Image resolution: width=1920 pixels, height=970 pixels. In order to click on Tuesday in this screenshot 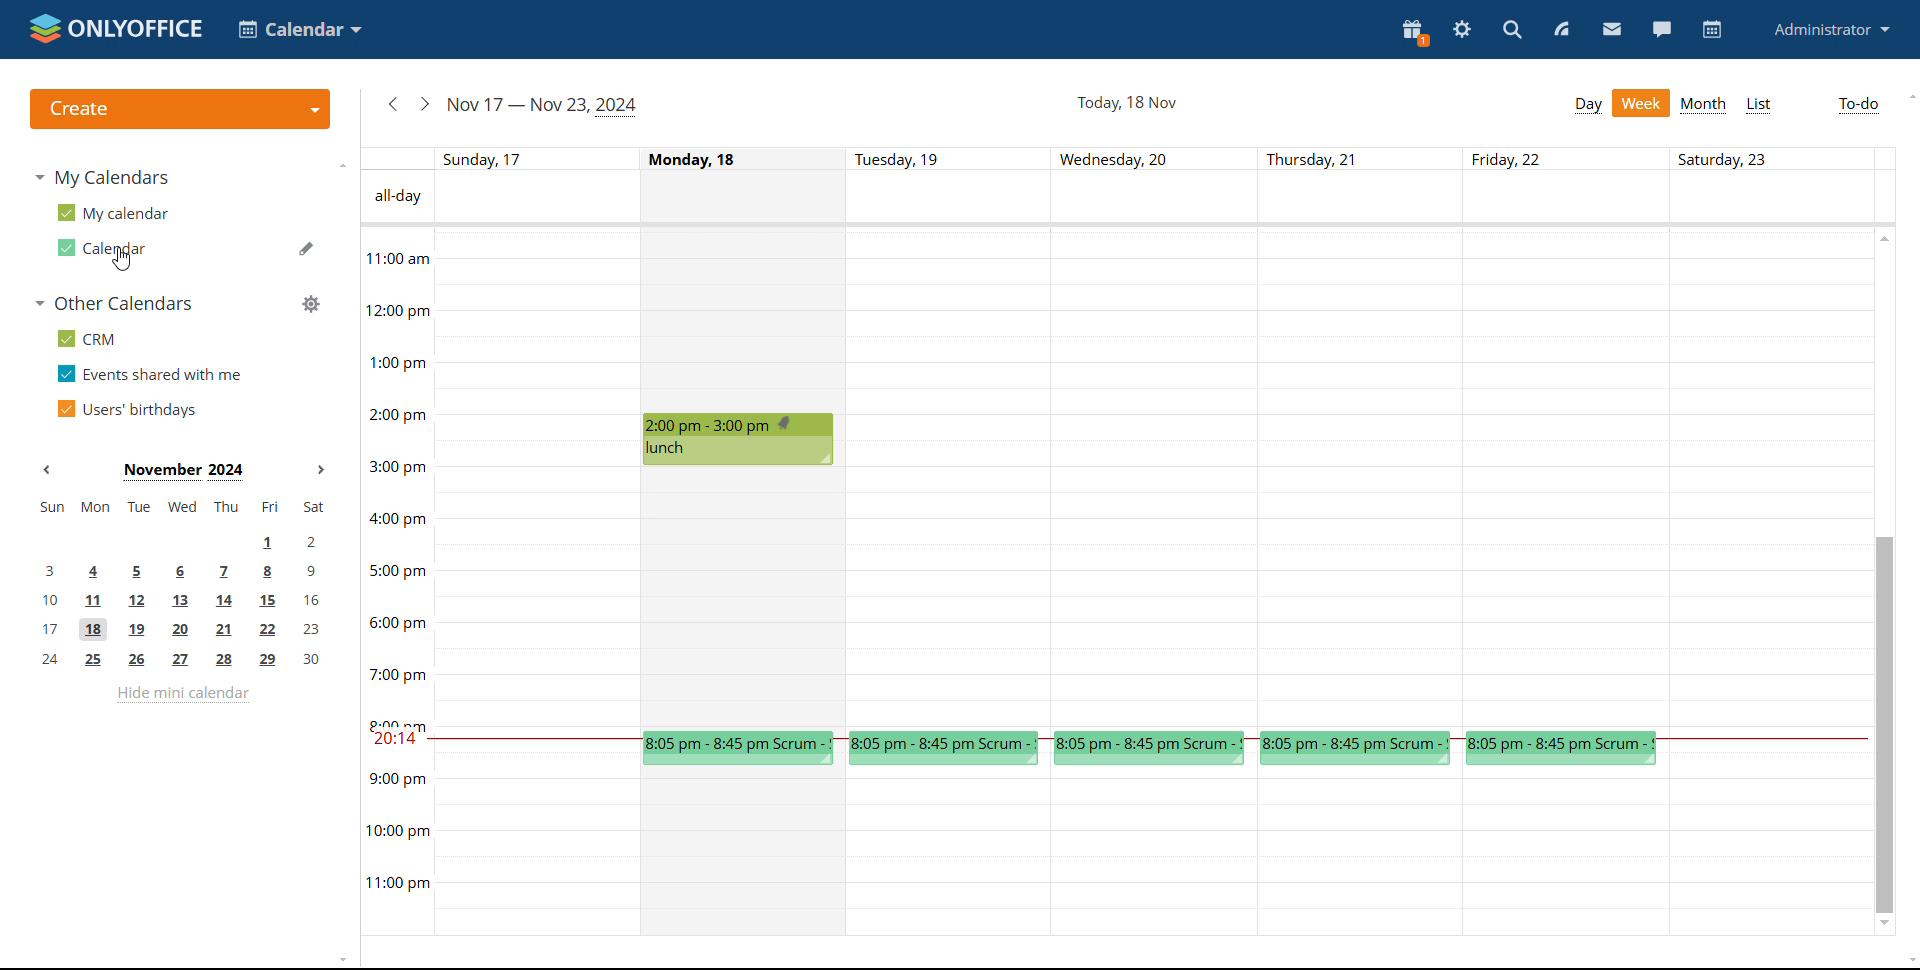, I will do `click(953, 477)`.